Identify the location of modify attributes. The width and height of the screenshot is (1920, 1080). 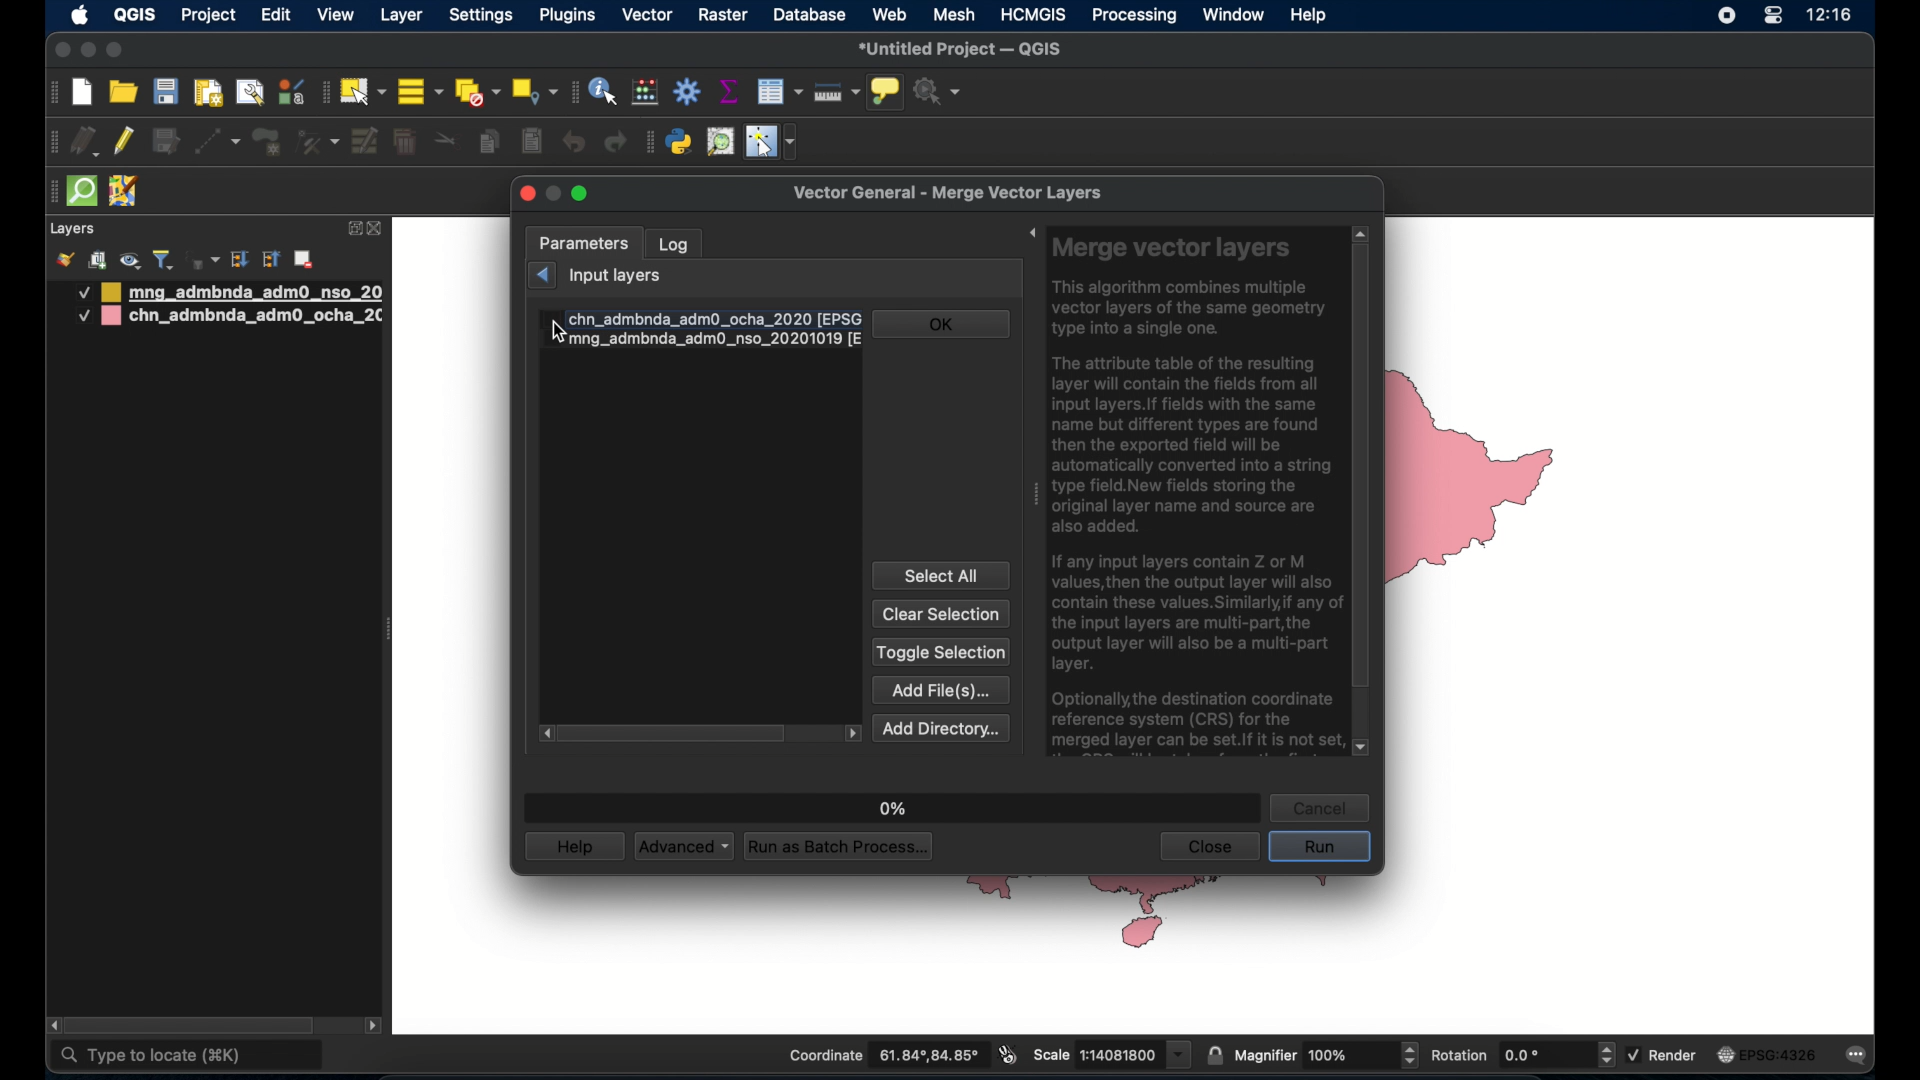
(366, 142).